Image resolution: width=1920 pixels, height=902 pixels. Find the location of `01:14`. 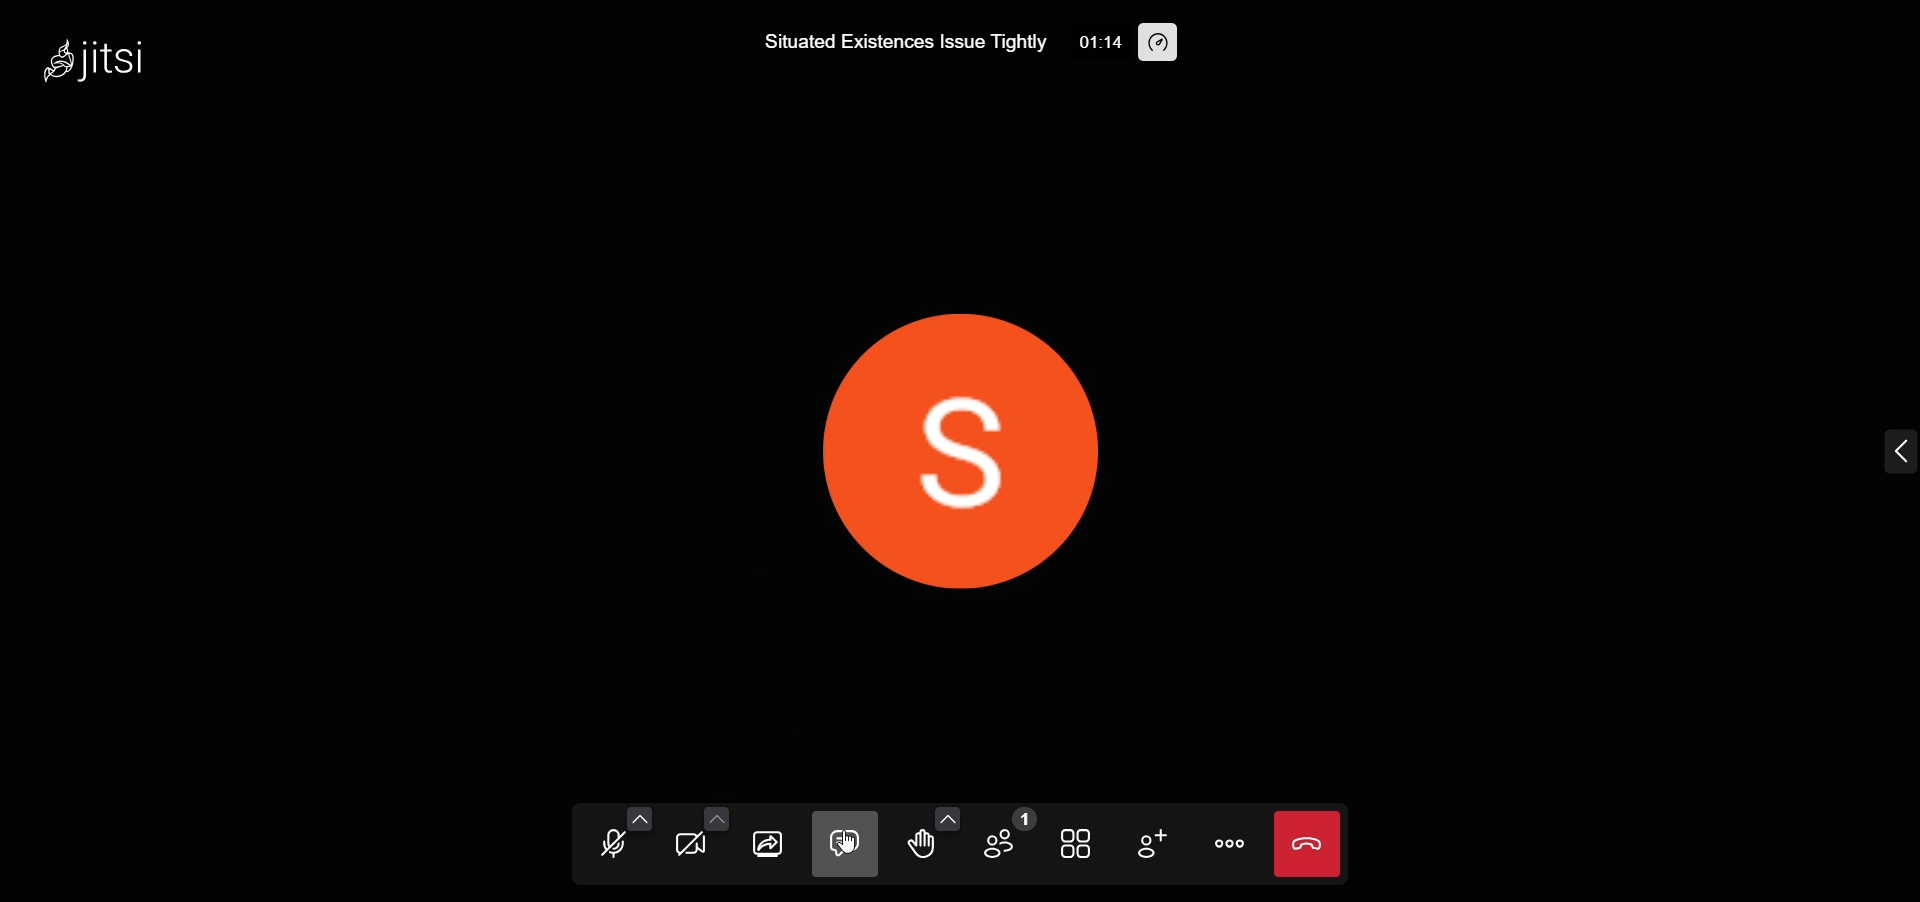

01:14 is located at coordinates (1102, 42).